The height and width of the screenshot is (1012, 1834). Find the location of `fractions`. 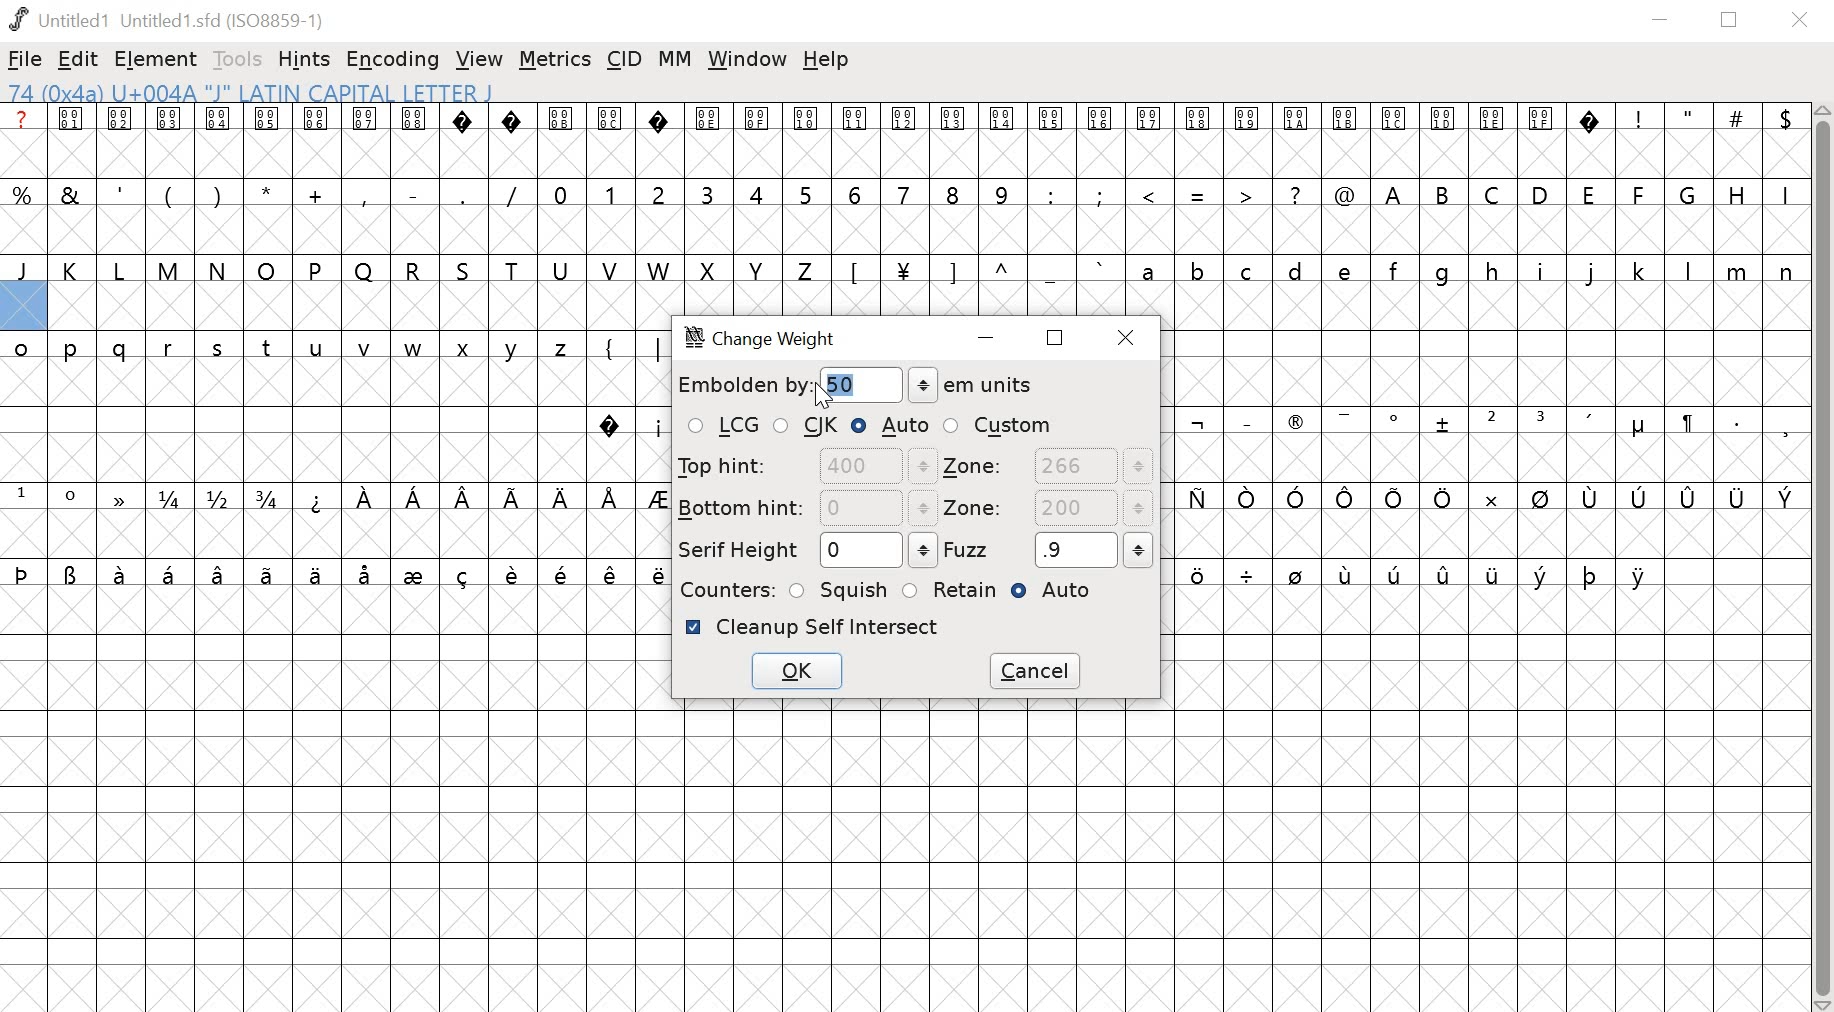

fractions is located at coordinates (223, 500).